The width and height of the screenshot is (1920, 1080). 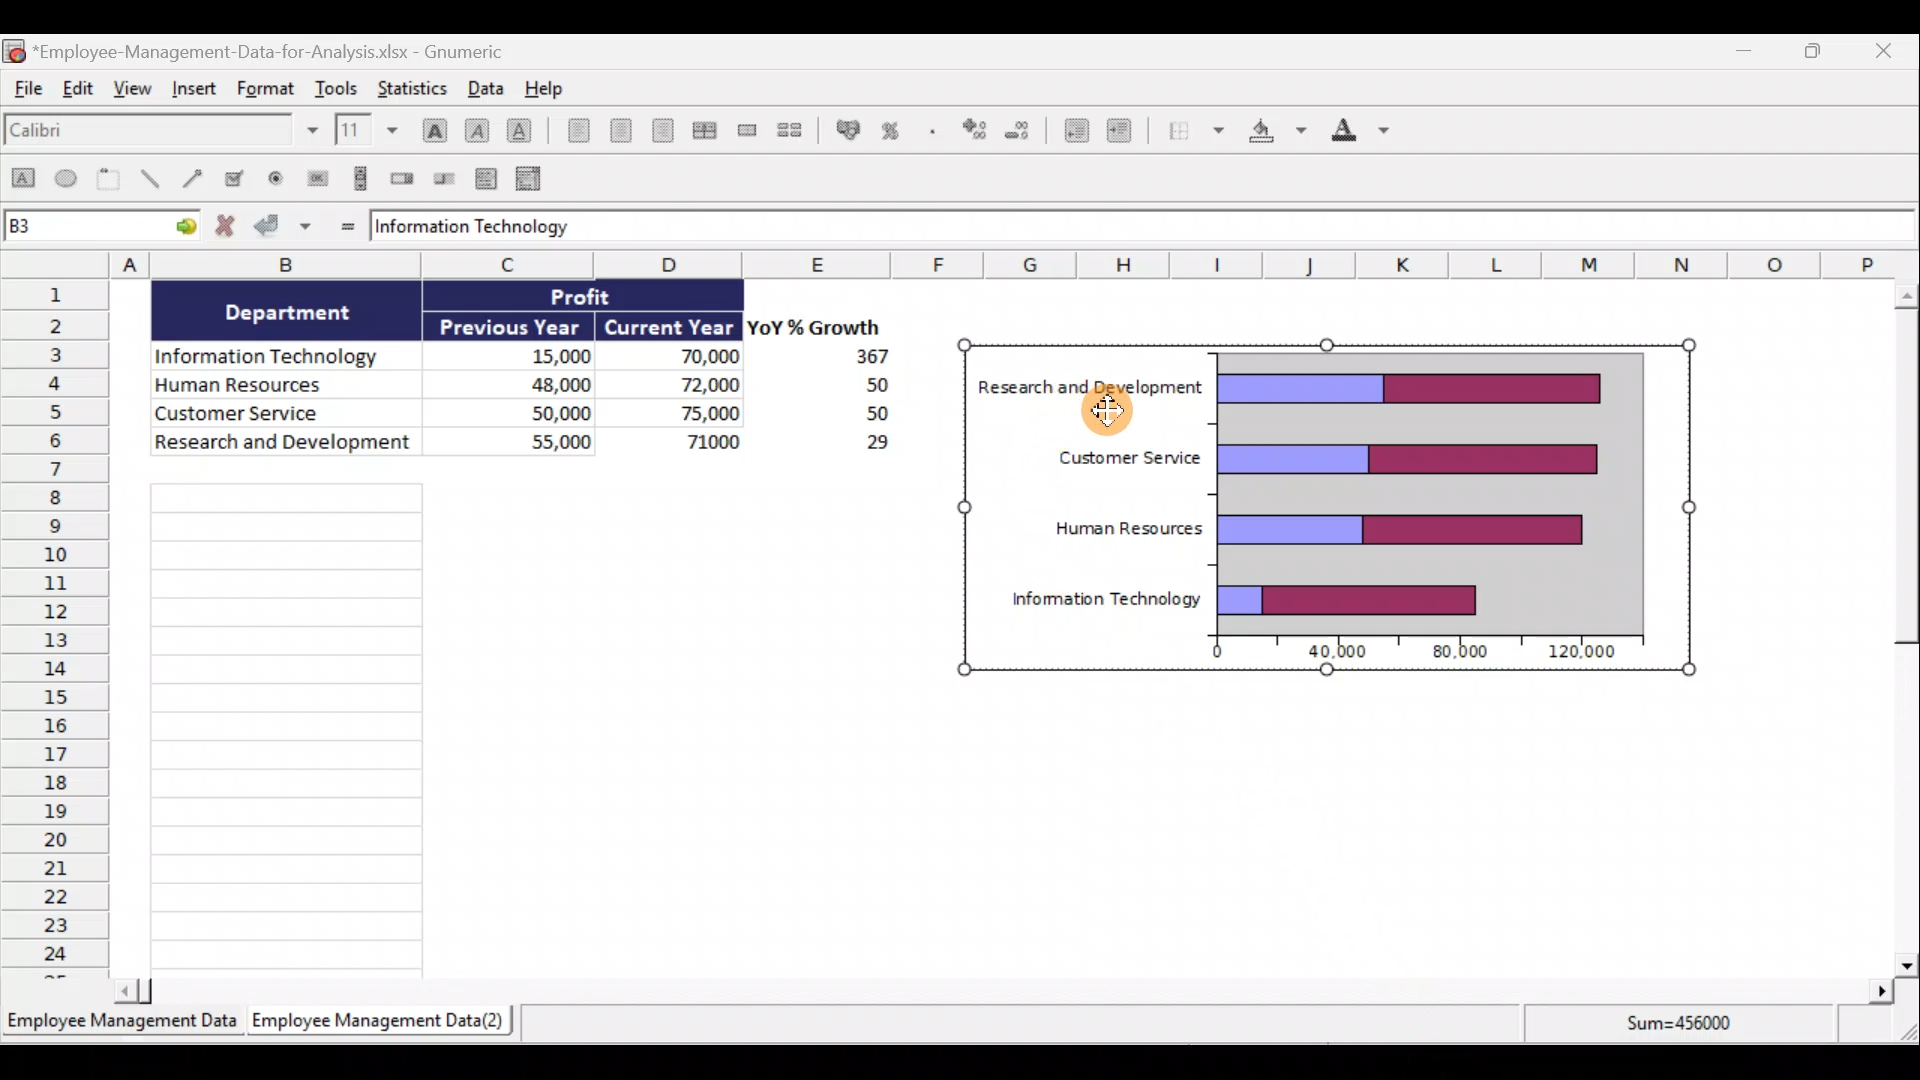 I want to click on Cursor, so click(x=1115, y=418).